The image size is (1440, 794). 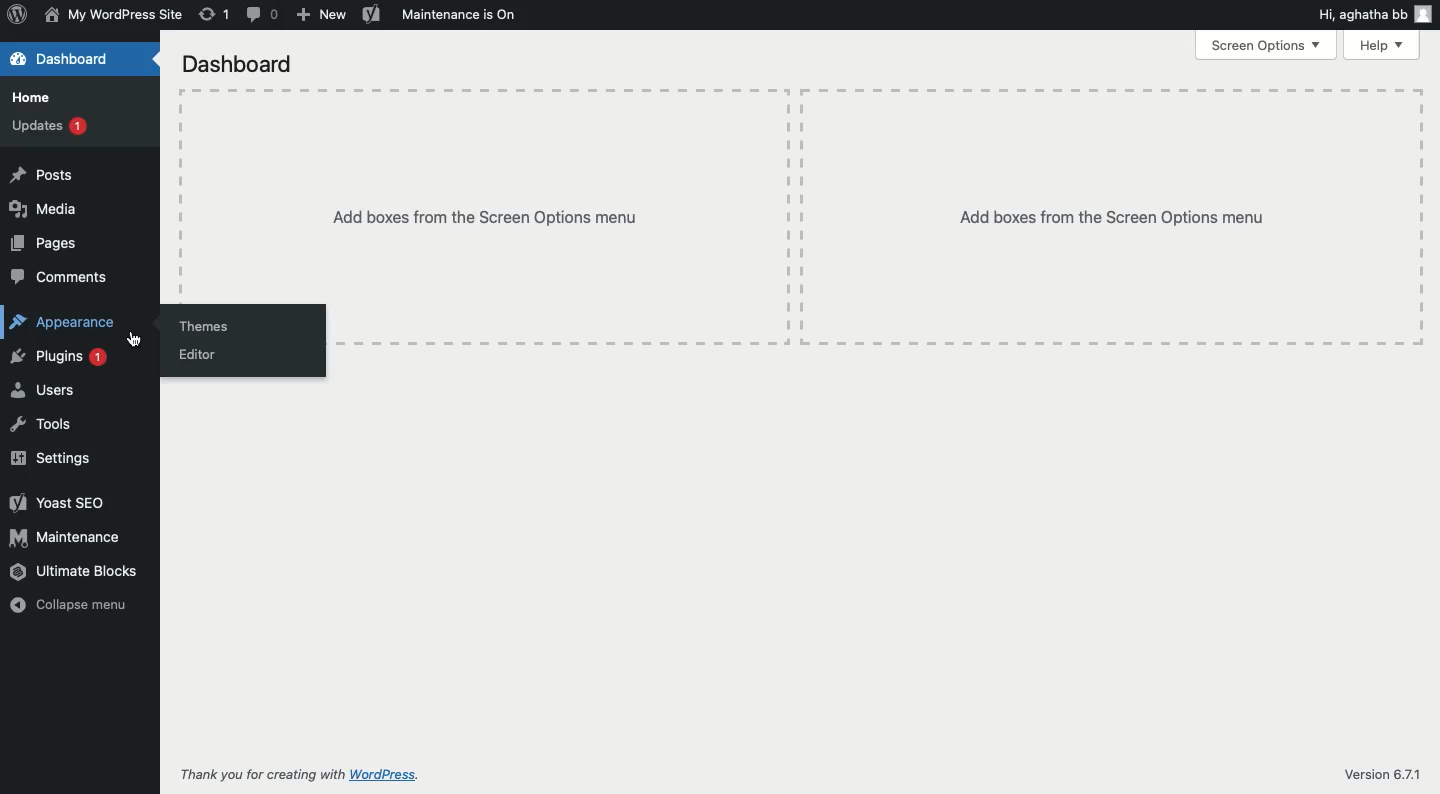 I want to click on Themes, so click(x=204, y=328).